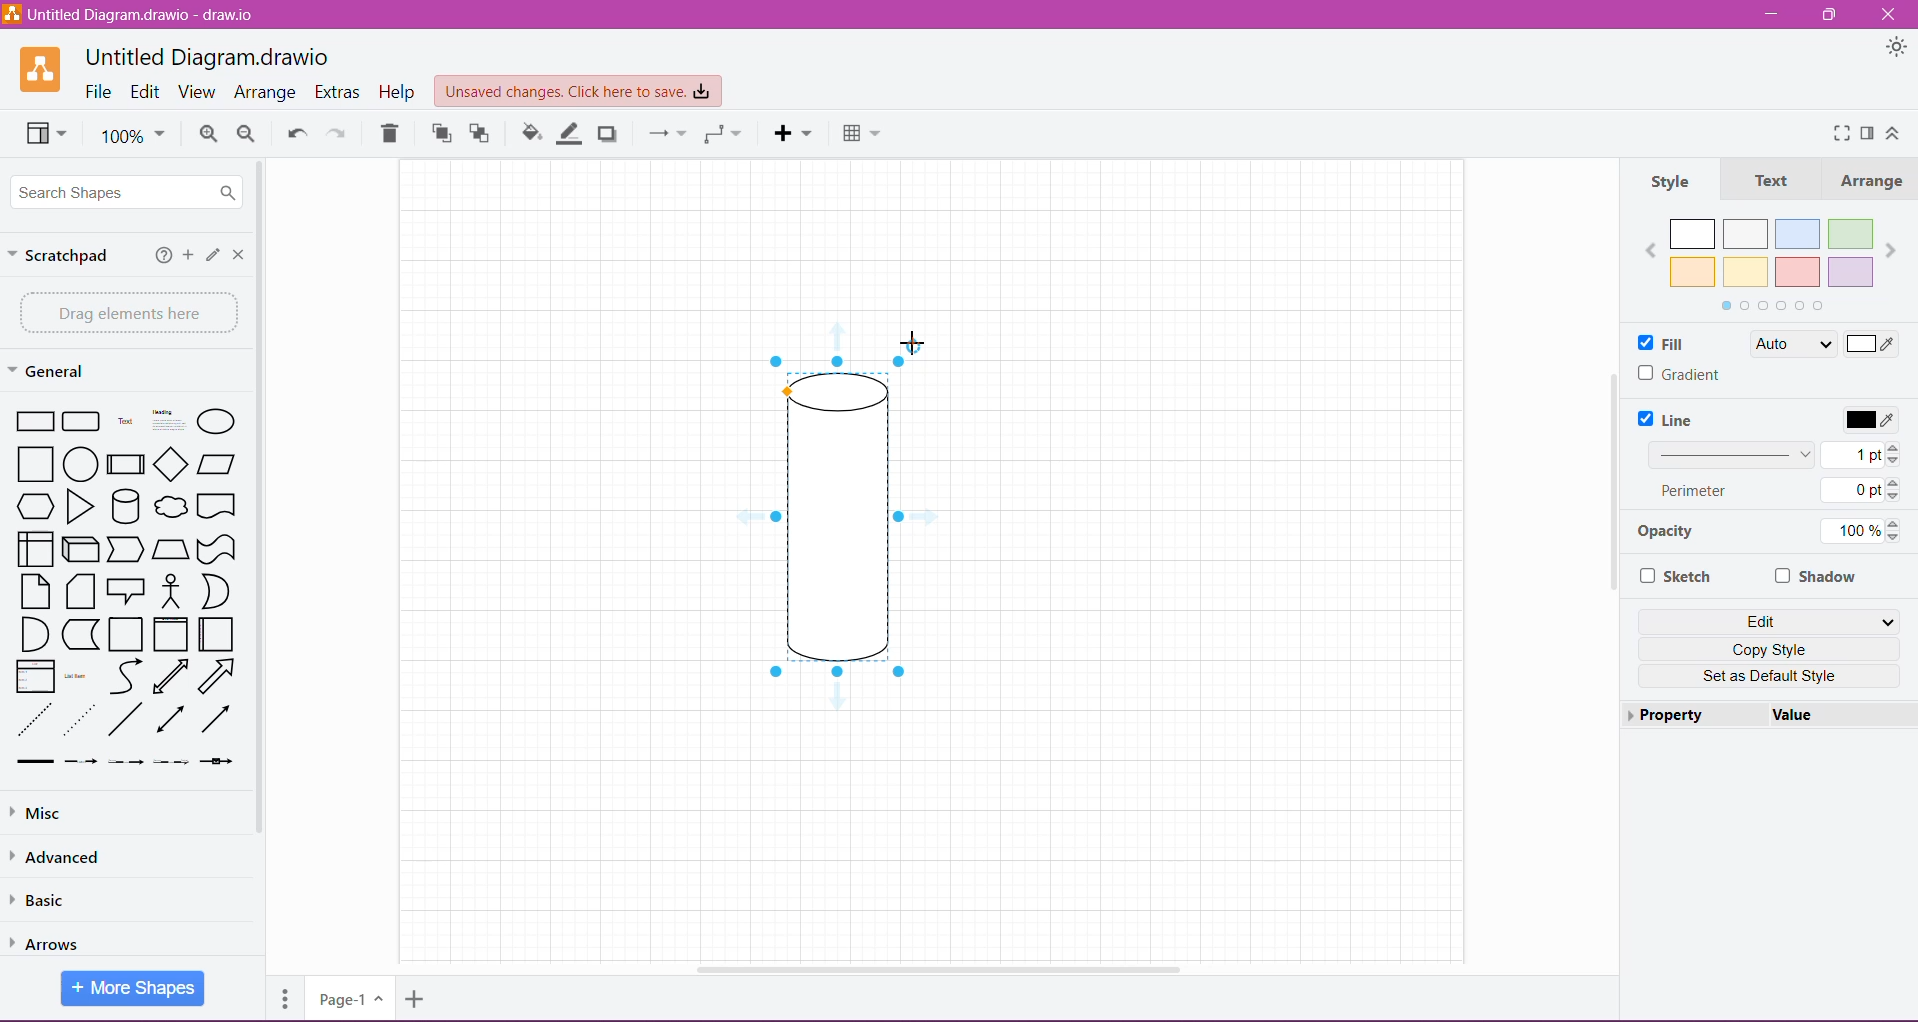 This screenshot has width=1918, height=1022. What do you see at coordinates (1770, 261) in the screenshot?
I see `Fill color palette` at bounding box center [1770, 261].